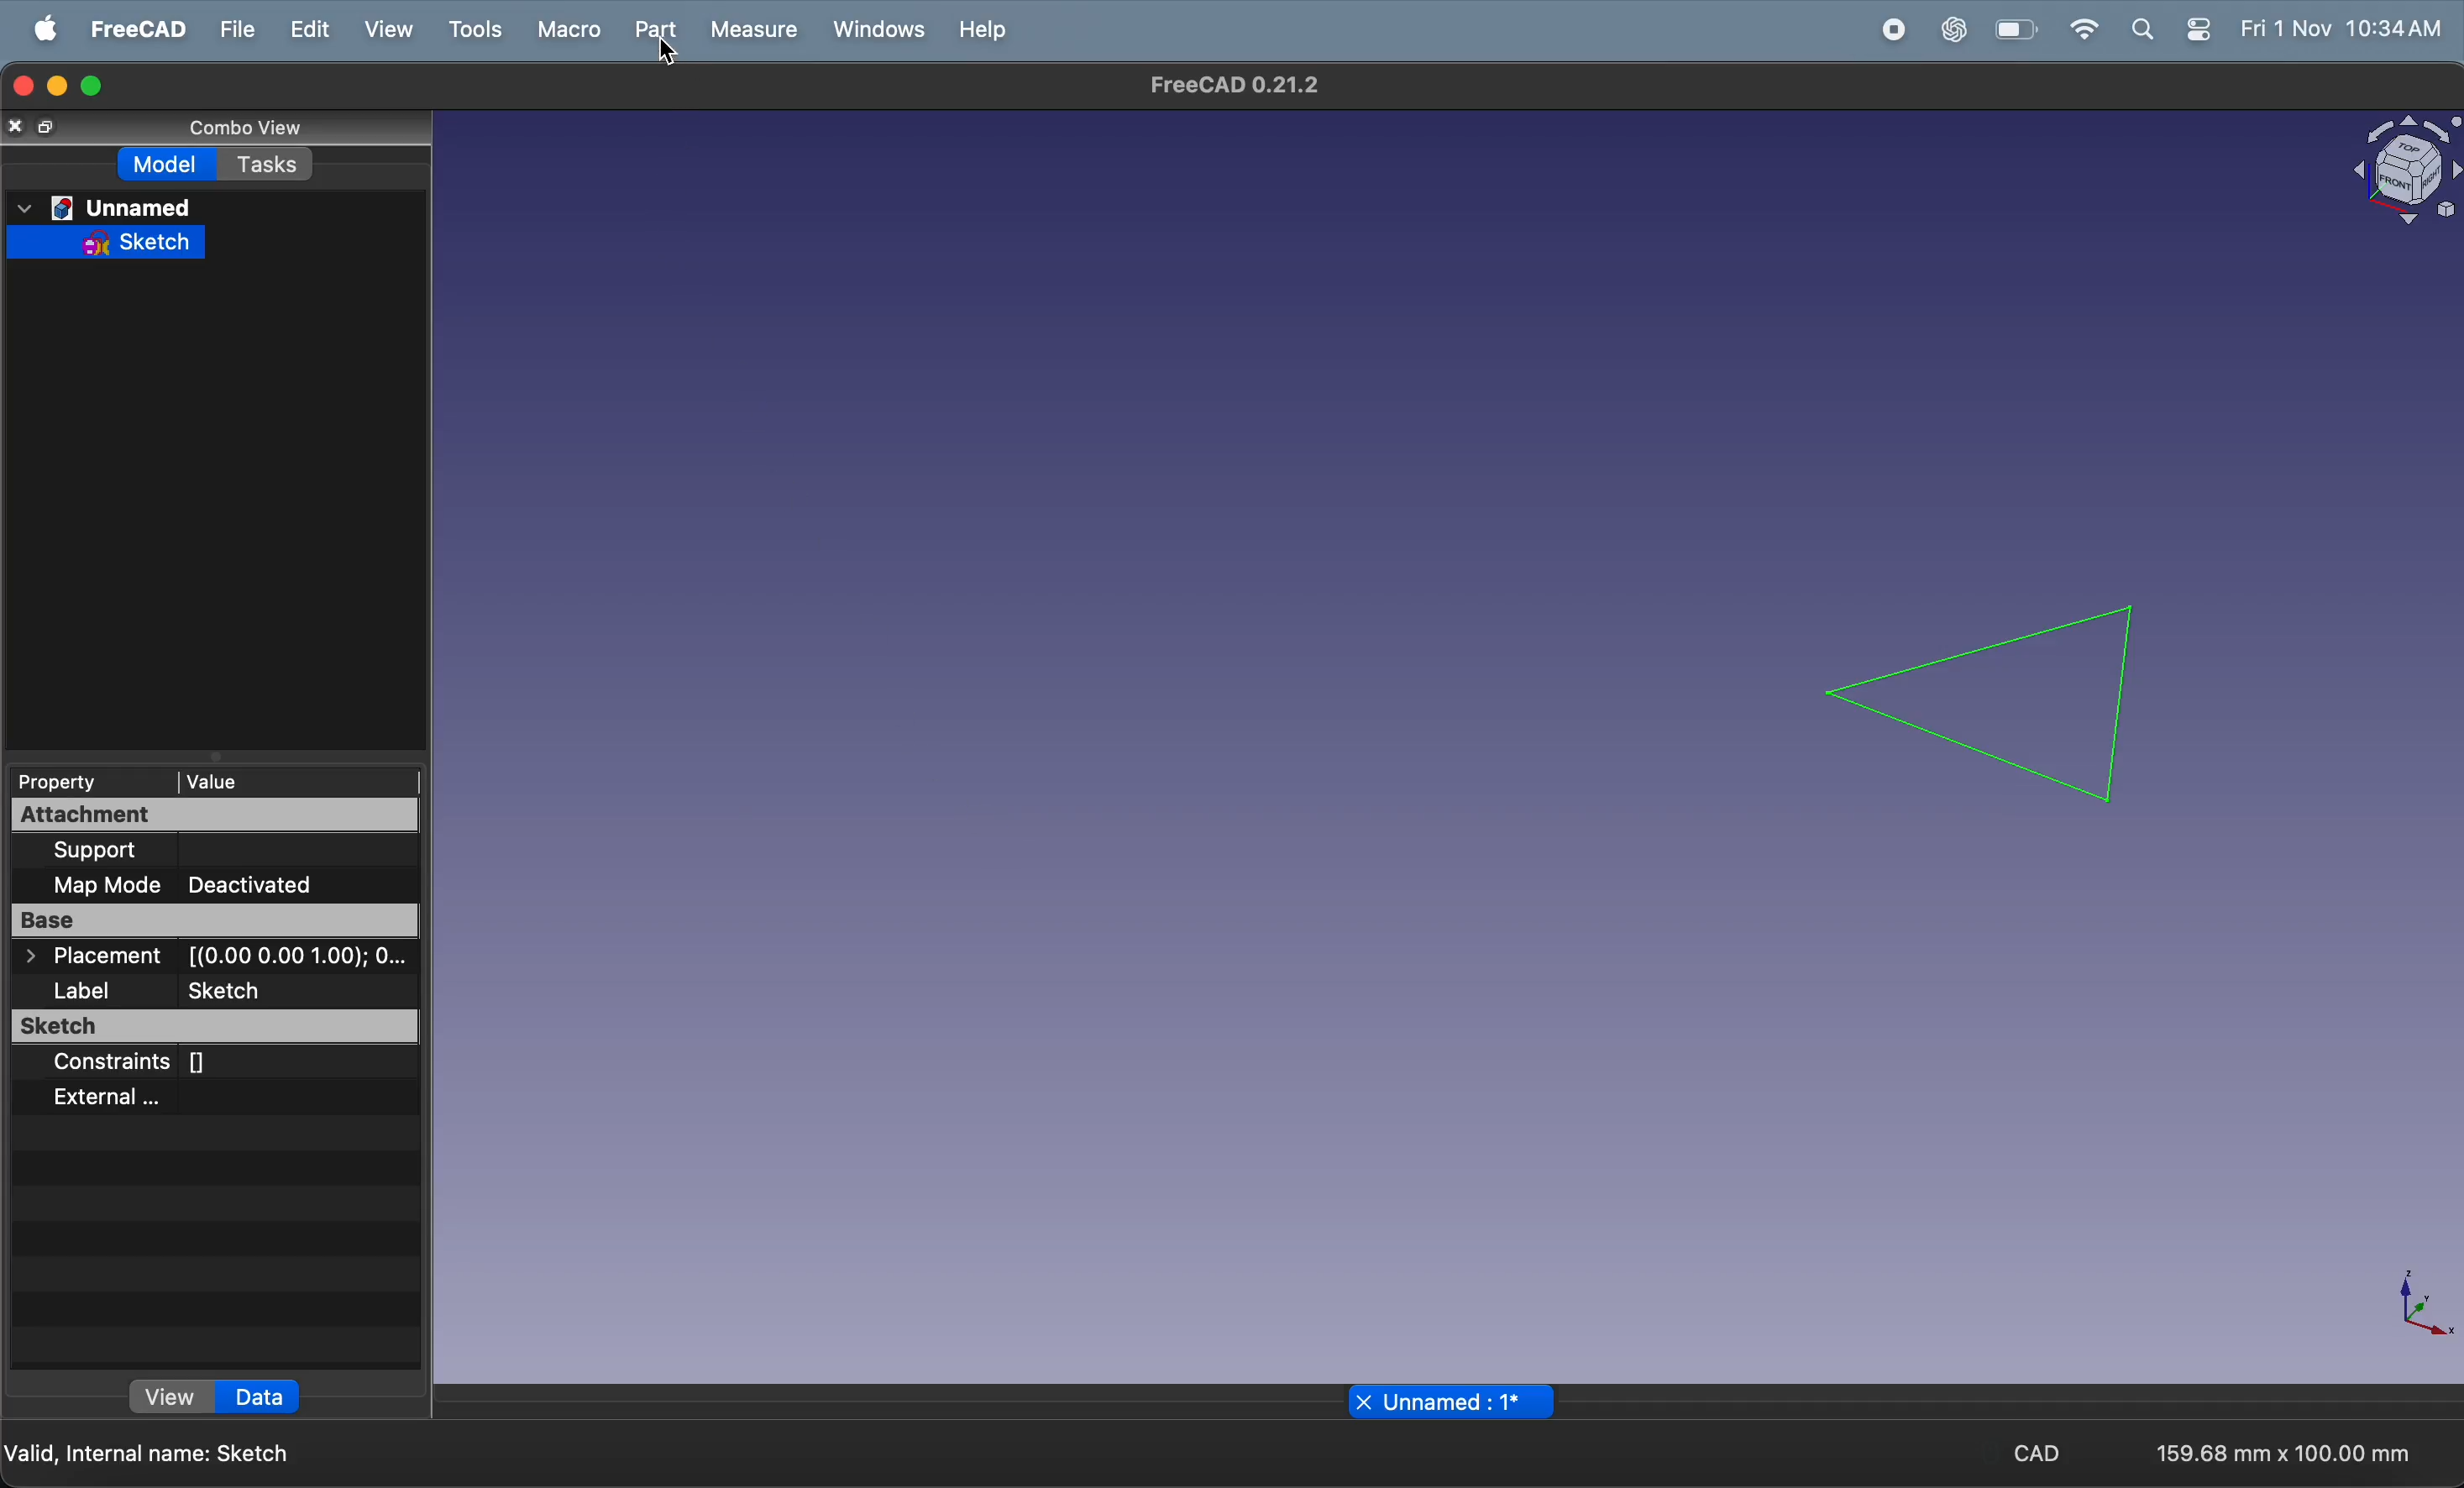 This screenshot has height=1488, width=2464. What do you see at coordinates (2391, 172) in the screenshot?
I see `object view` at bounding box center [2391, 172].